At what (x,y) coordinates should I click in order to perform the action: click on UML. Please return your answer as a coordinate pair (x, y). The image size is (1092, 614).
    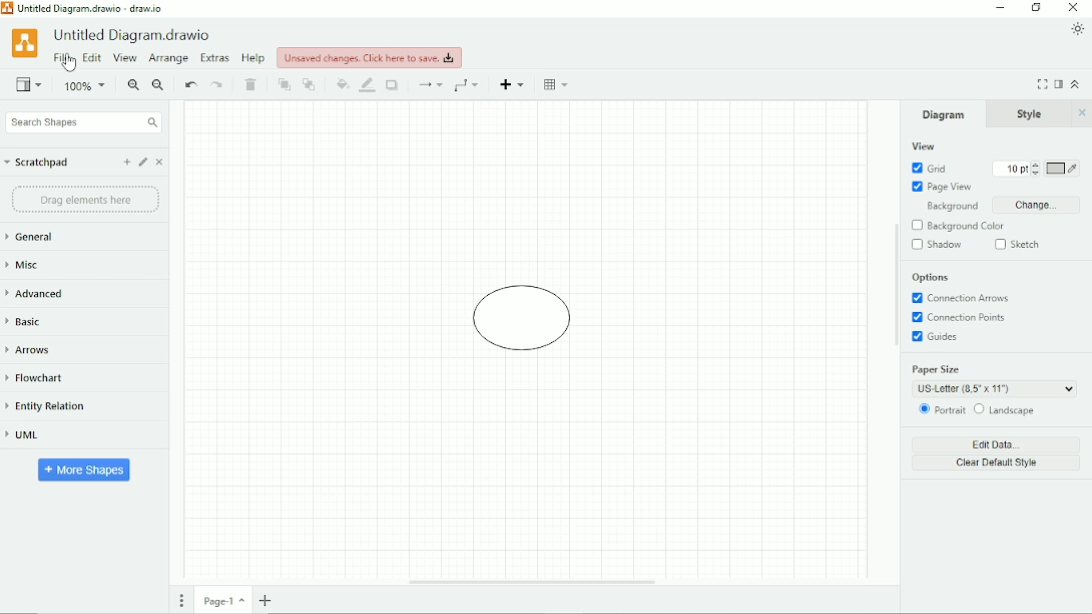
    Looking at the image, I should click on (24, 436).